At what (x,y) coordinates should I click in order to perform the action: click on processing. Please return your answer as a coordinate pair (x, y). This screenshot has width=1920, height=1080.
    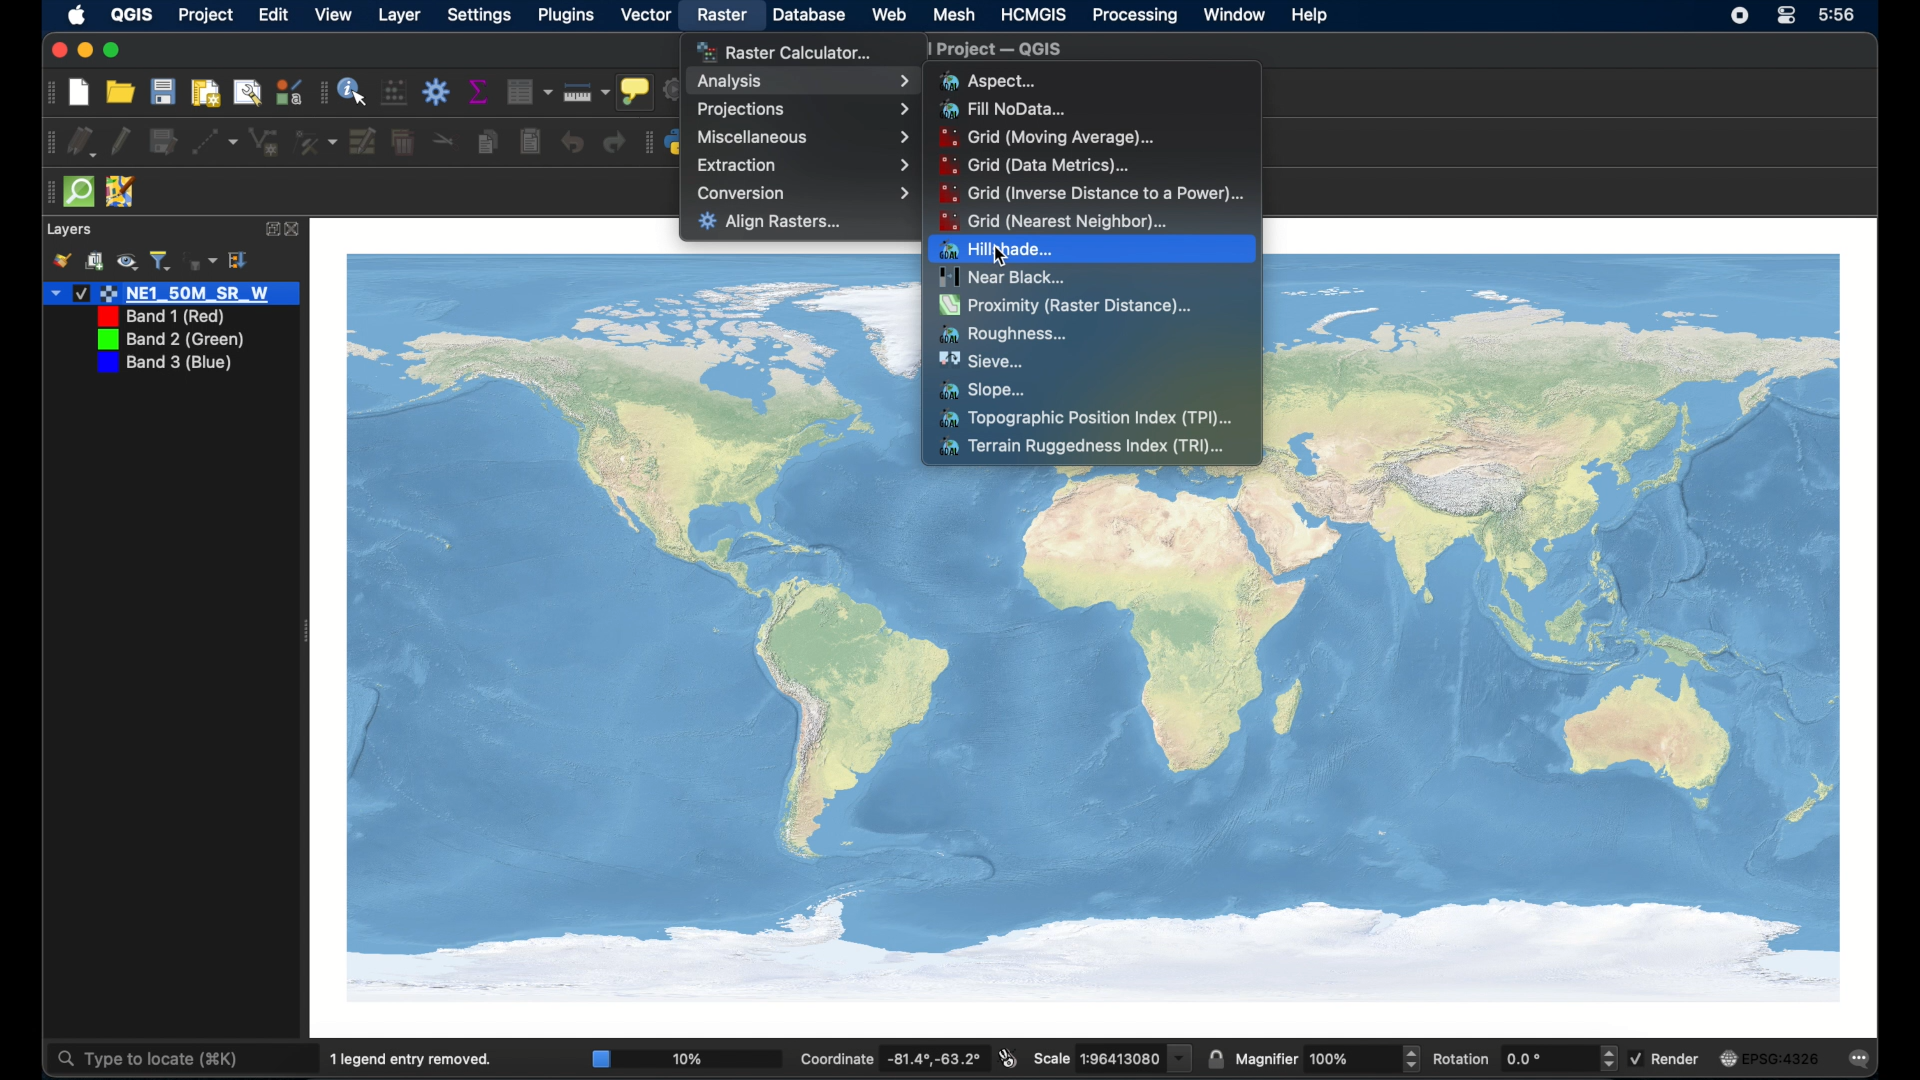
    Looking at the image, I should click on (1135, 17).